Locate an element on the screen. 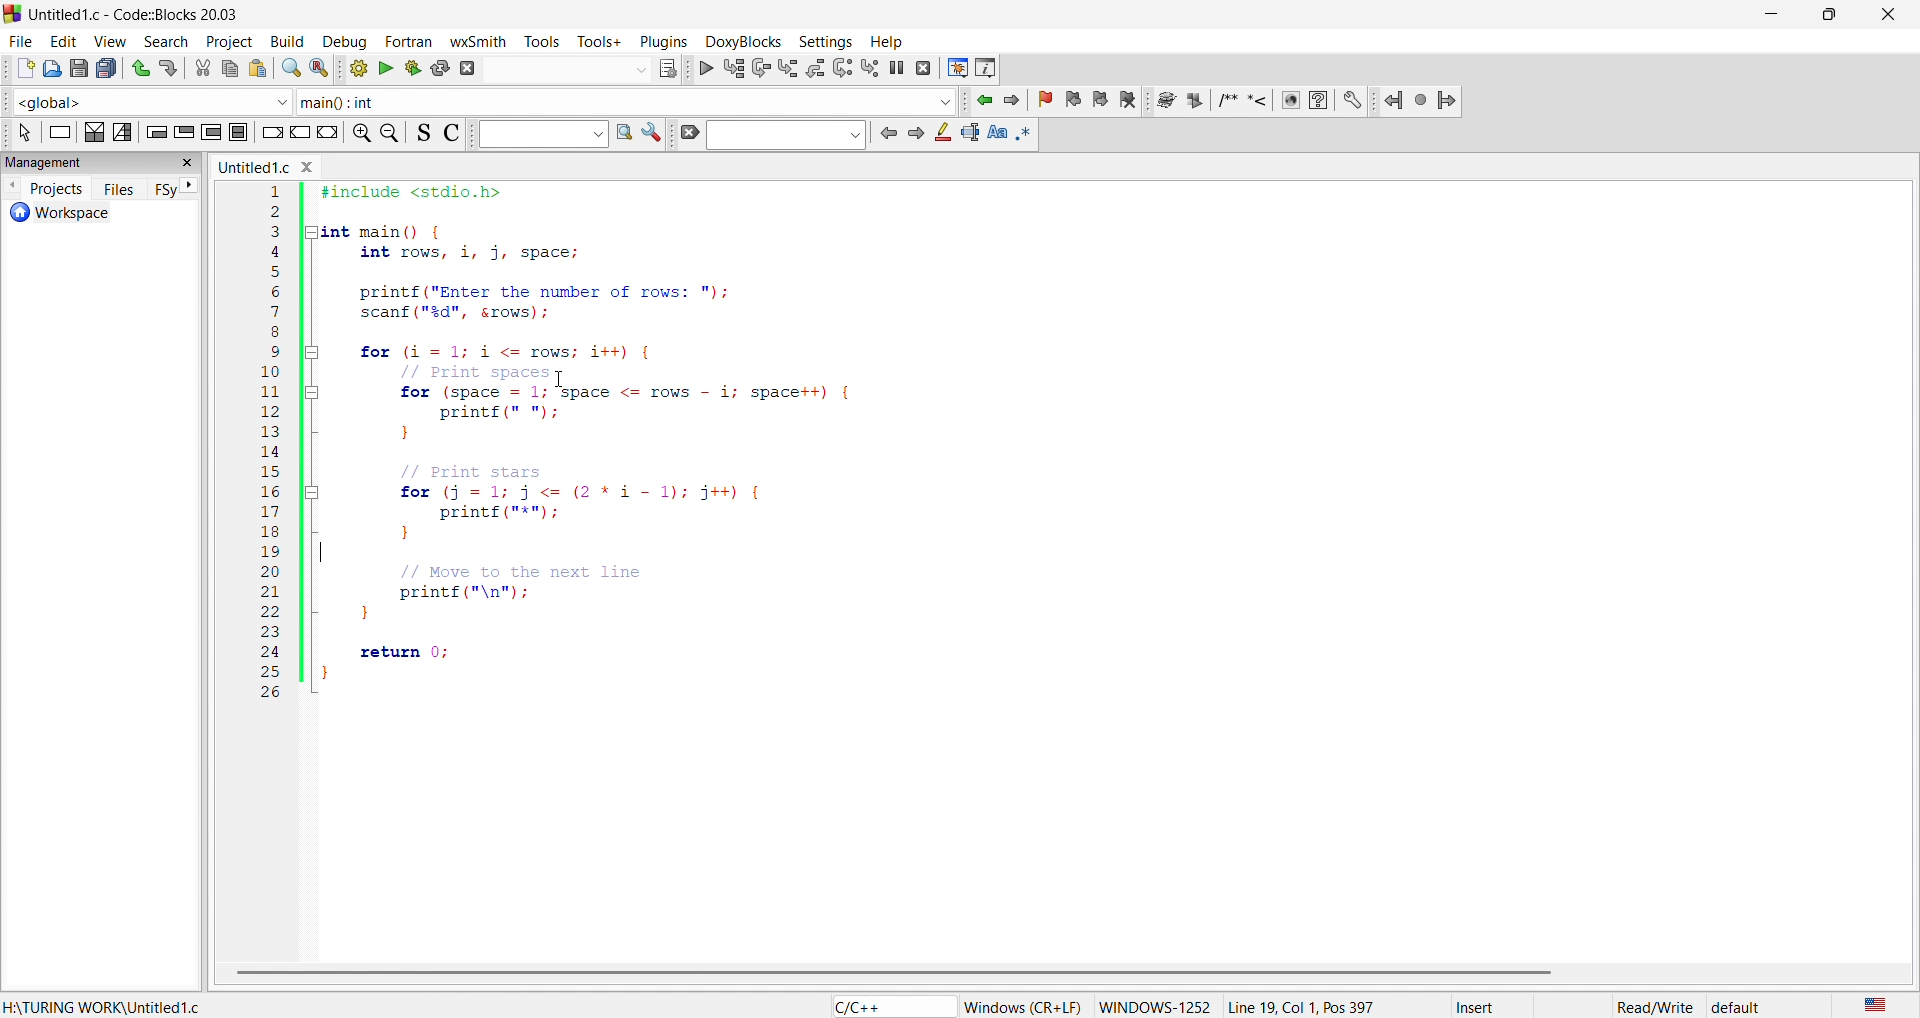 The width and height of the screenshot is (1920, 1018). files tab is located at coordinates (120, 189).